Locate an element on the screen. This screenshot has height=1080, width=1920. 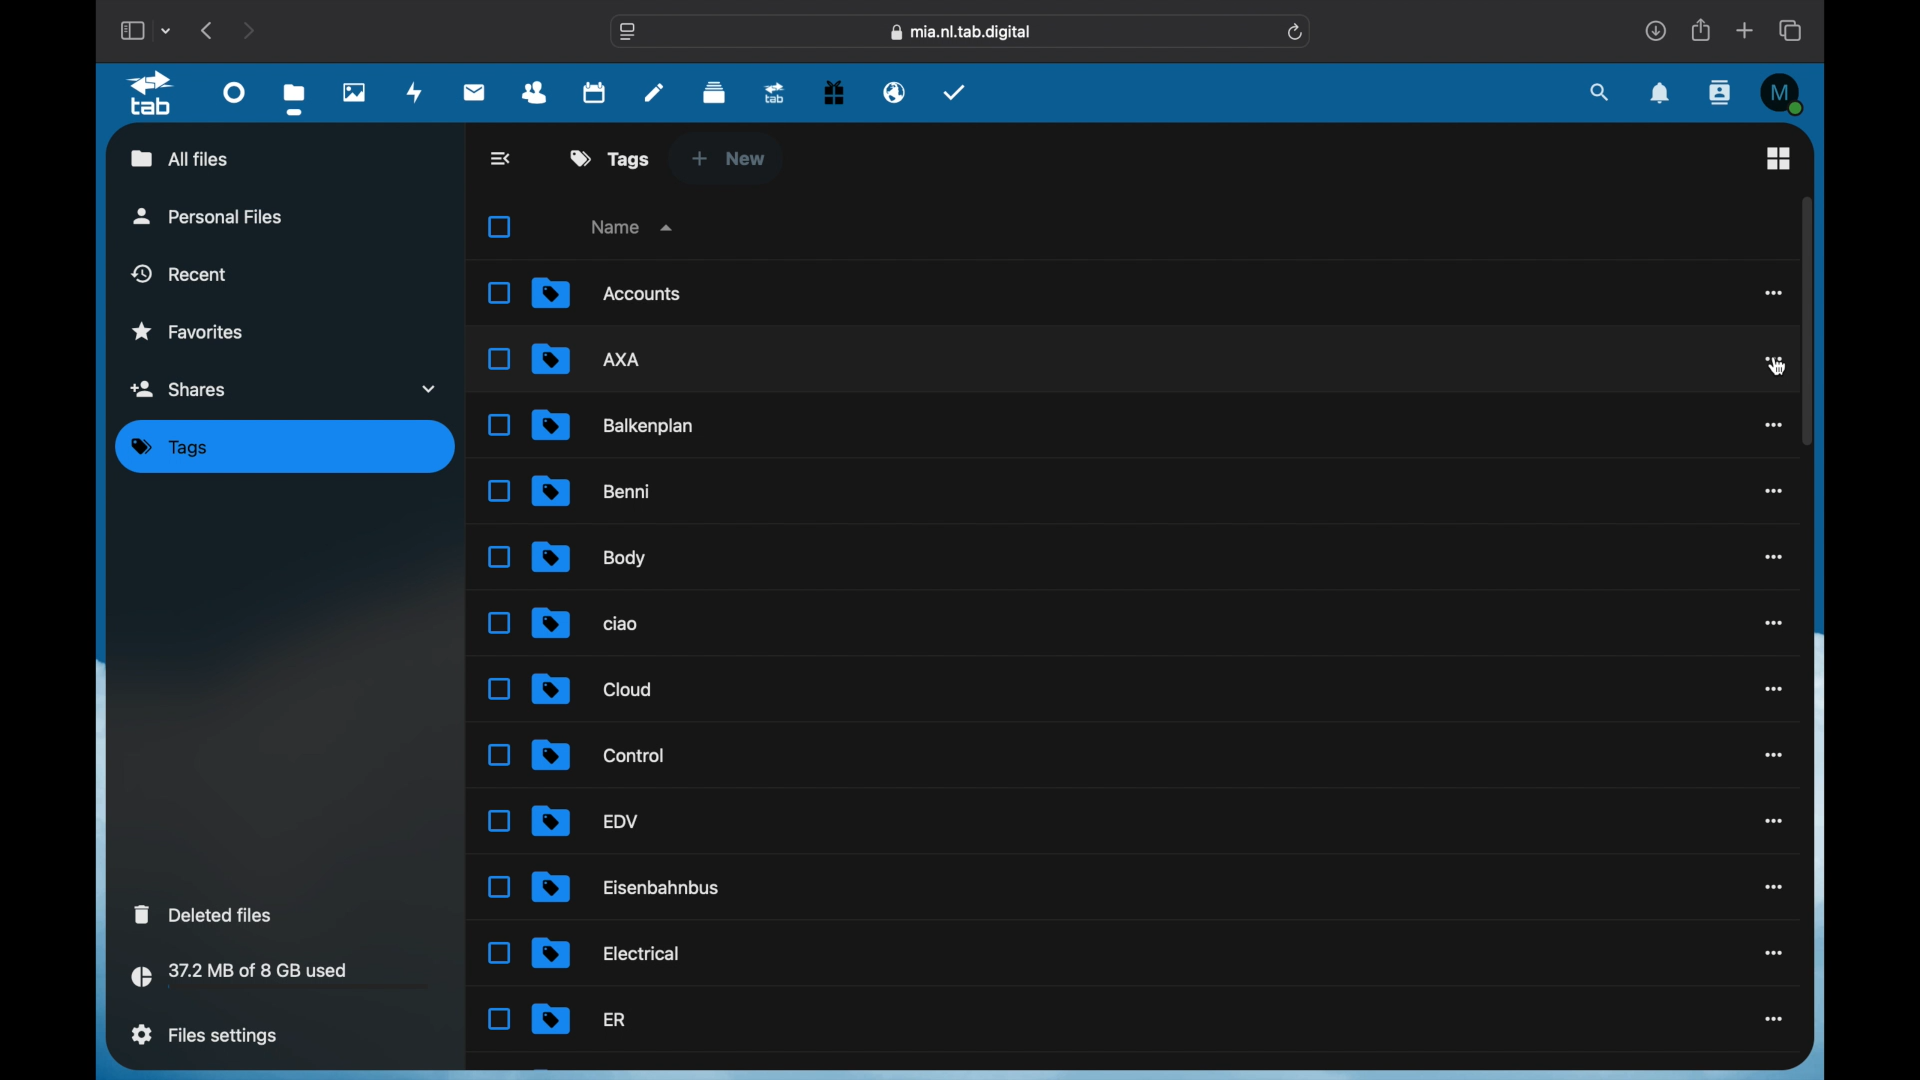
mail is located at coordinates (475, 91).